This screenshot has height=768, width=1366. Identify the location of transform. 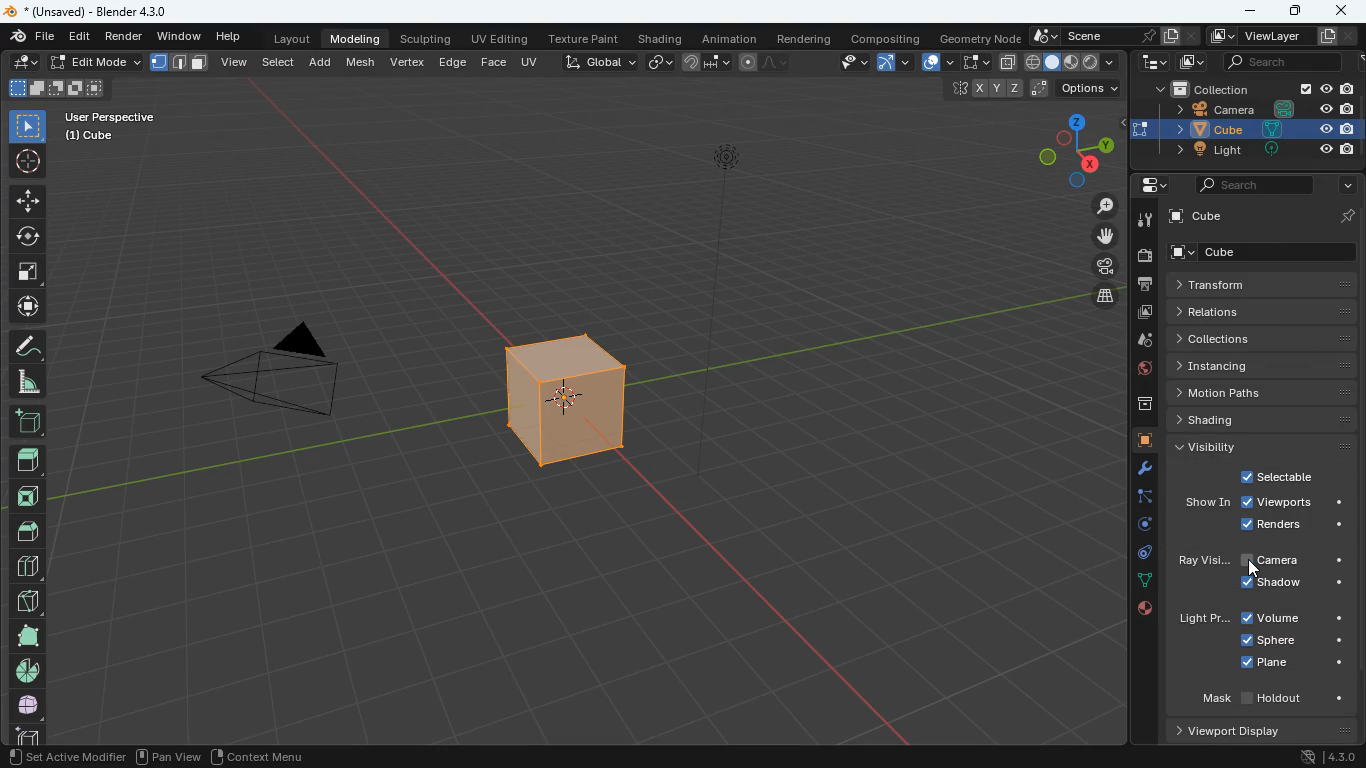
(1266, 284).